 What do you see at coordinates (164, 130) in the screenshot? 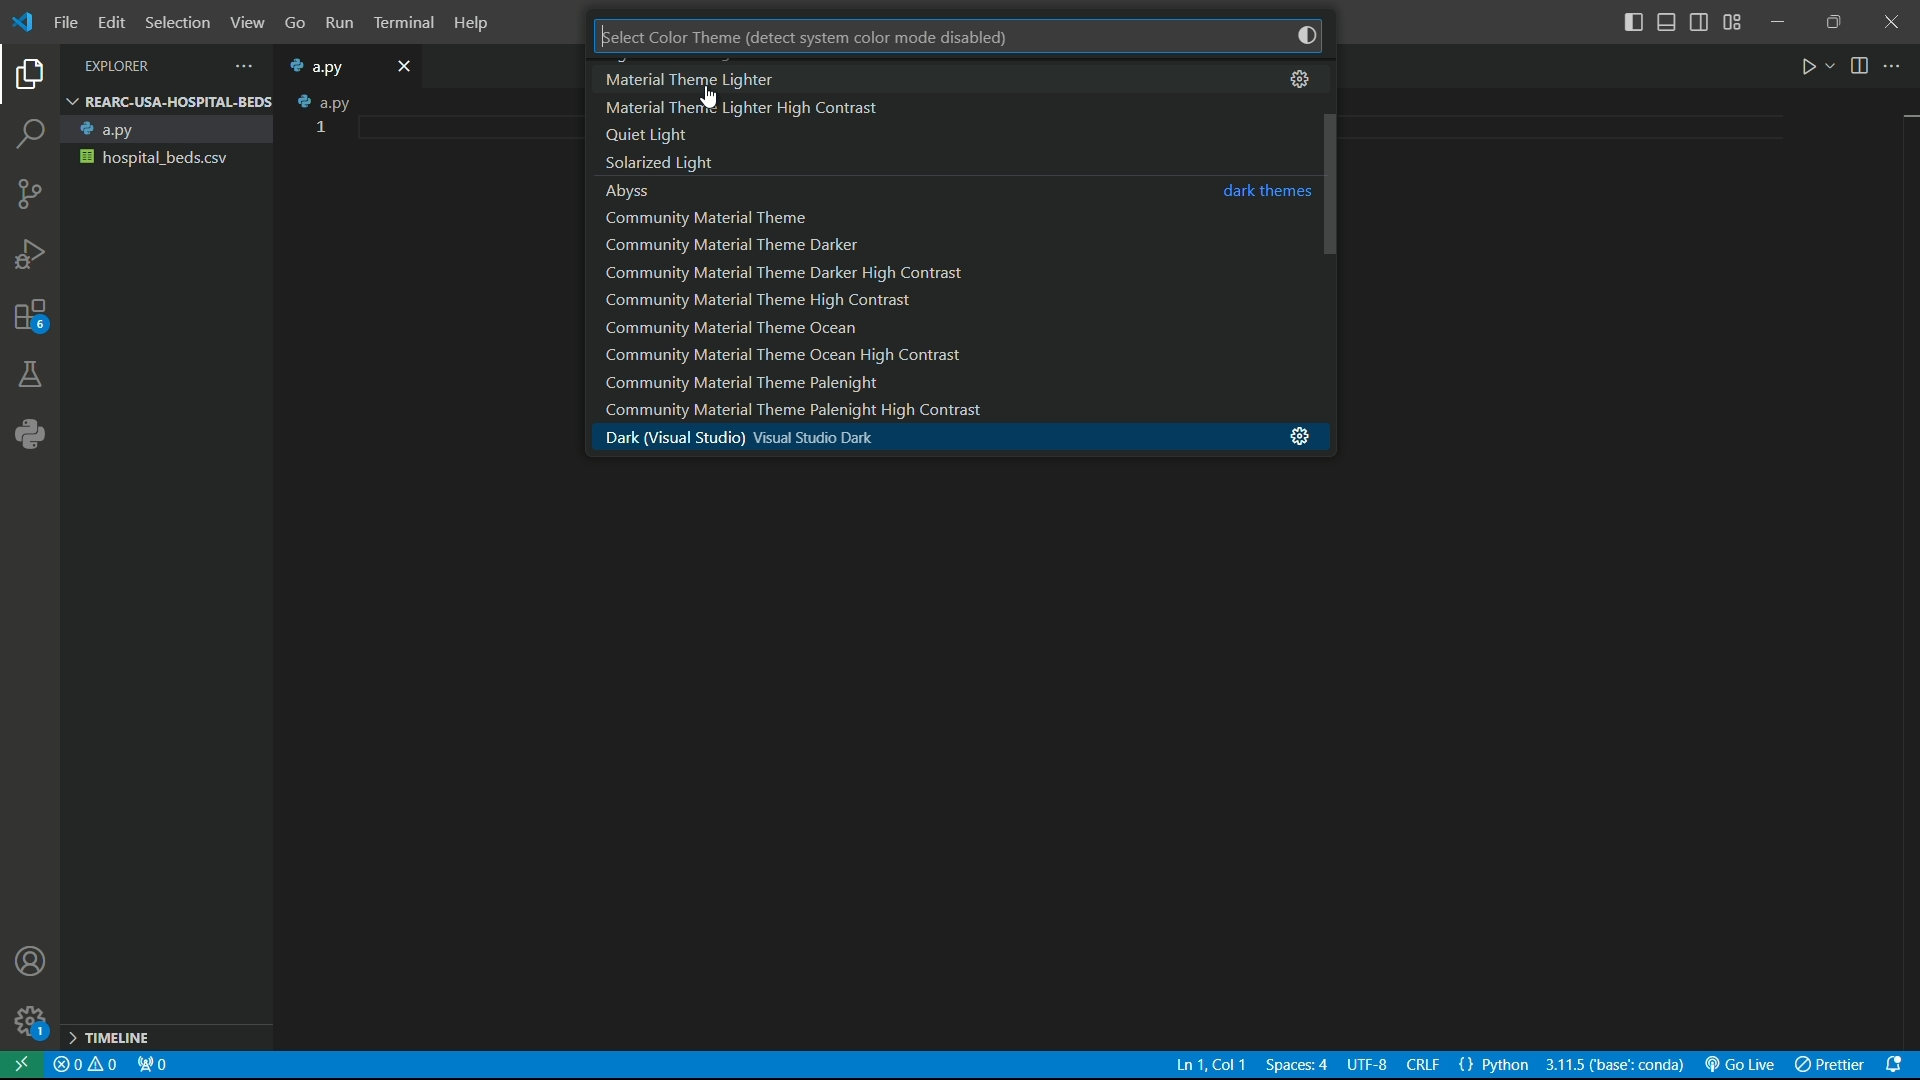
I see `a.py` at bounding box center [164, 130].